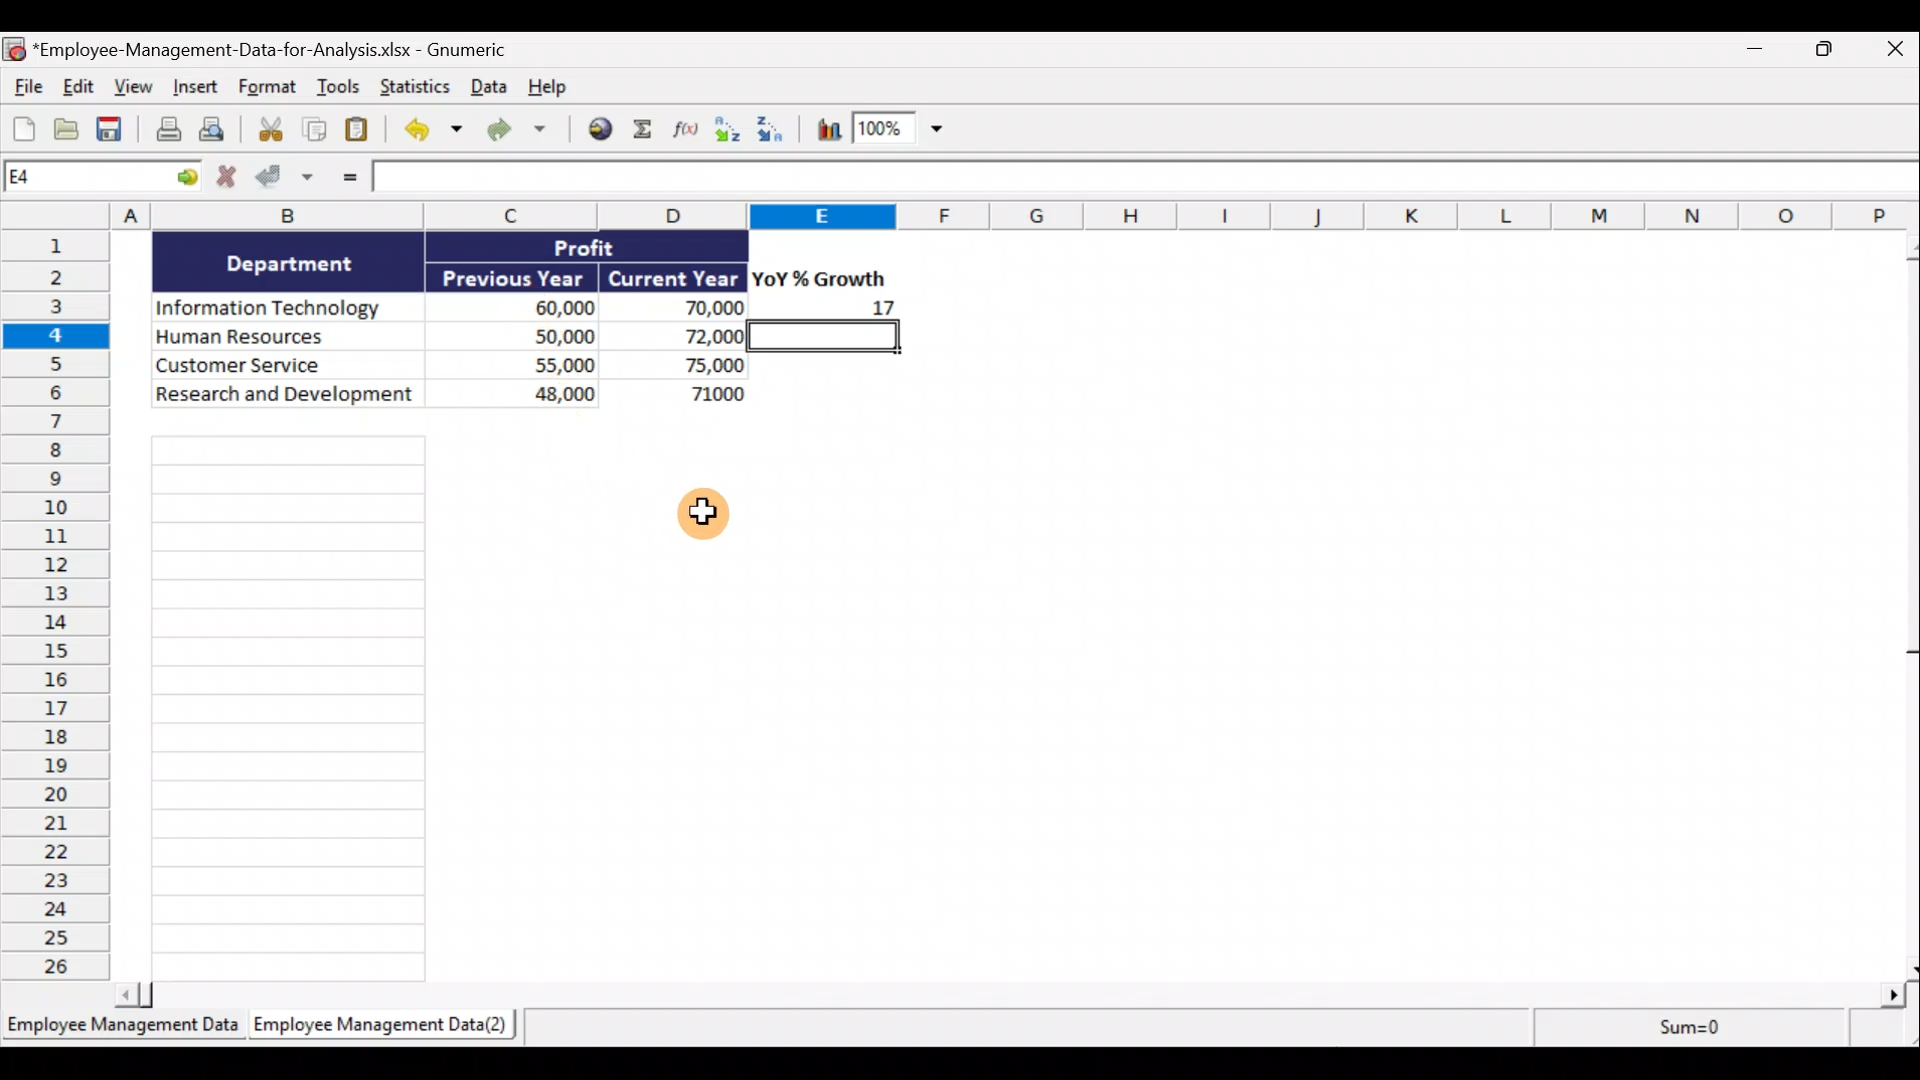 The height and width of the screenshot is (1080, 1920). What do you see at coordinates (375, 1026) in the screenshot?
I see `Sheet 2` at bounding box center [375, 1026].